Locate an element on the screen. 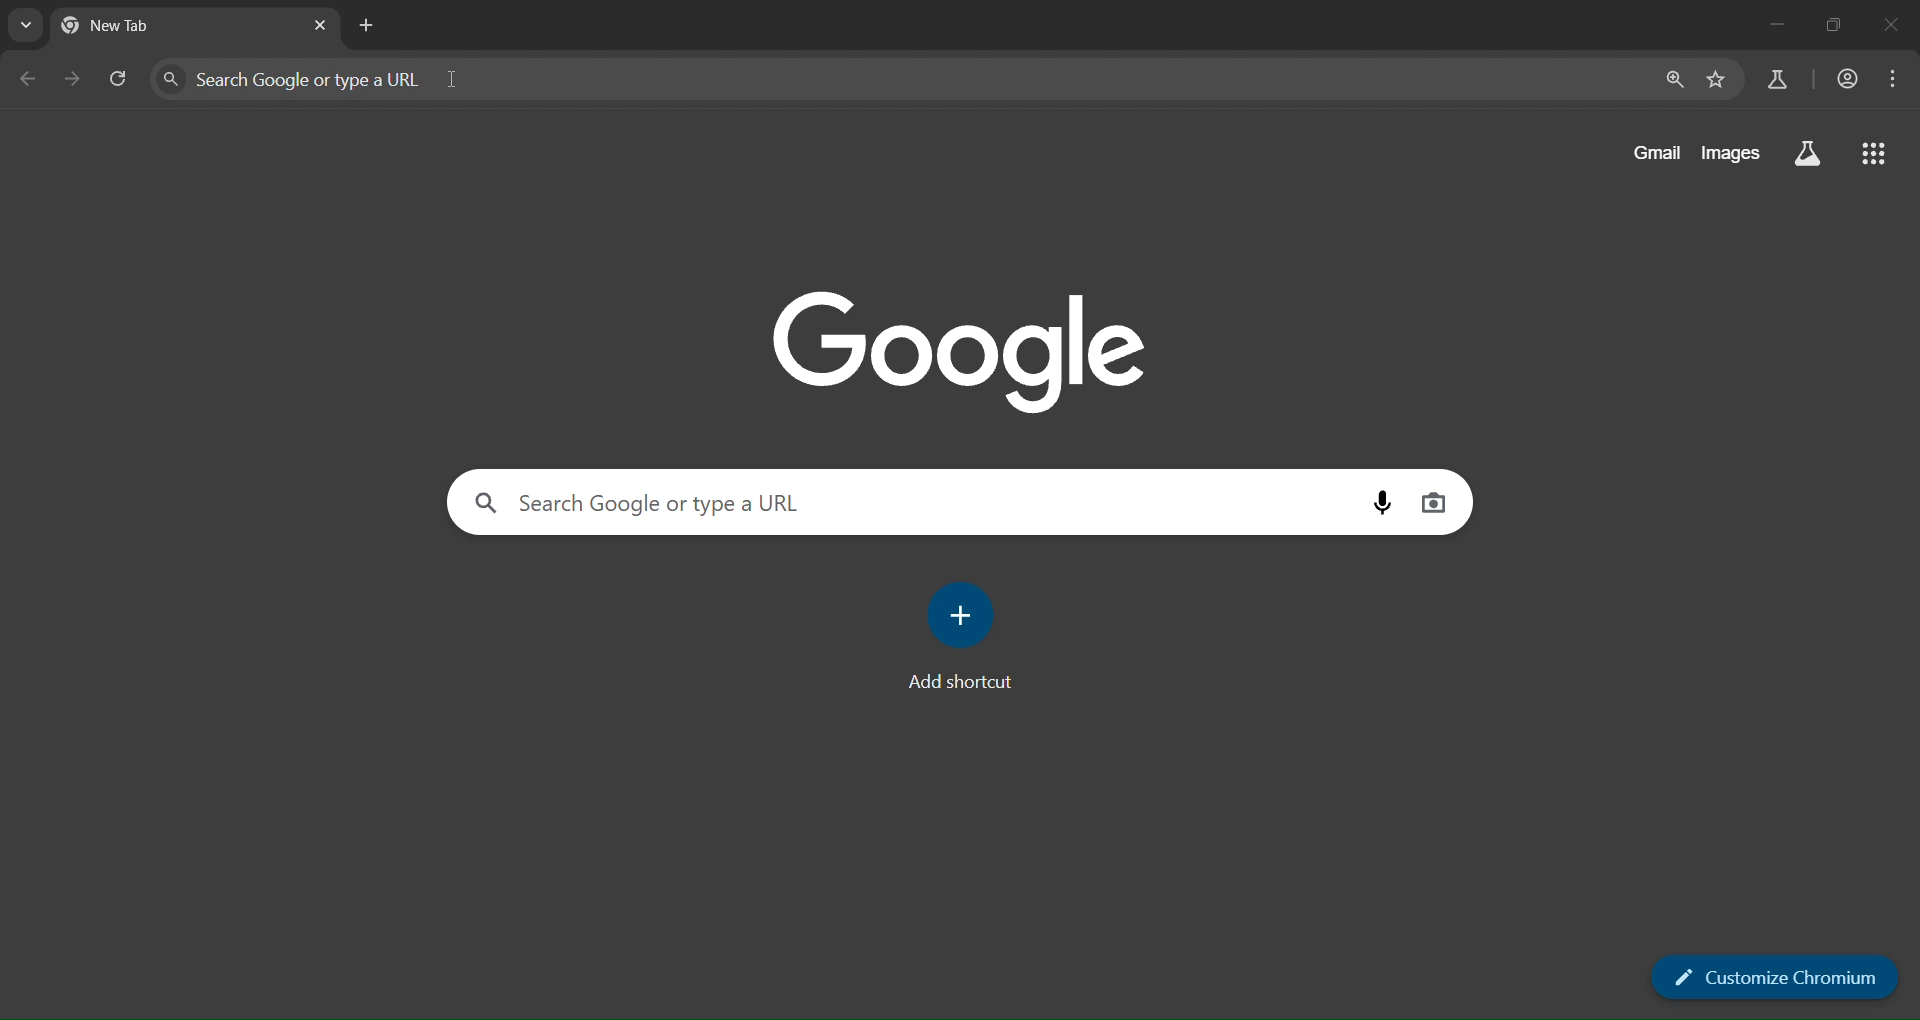 This screenshot has height=1020, width=1920. add is located at coordinates (965, 613).